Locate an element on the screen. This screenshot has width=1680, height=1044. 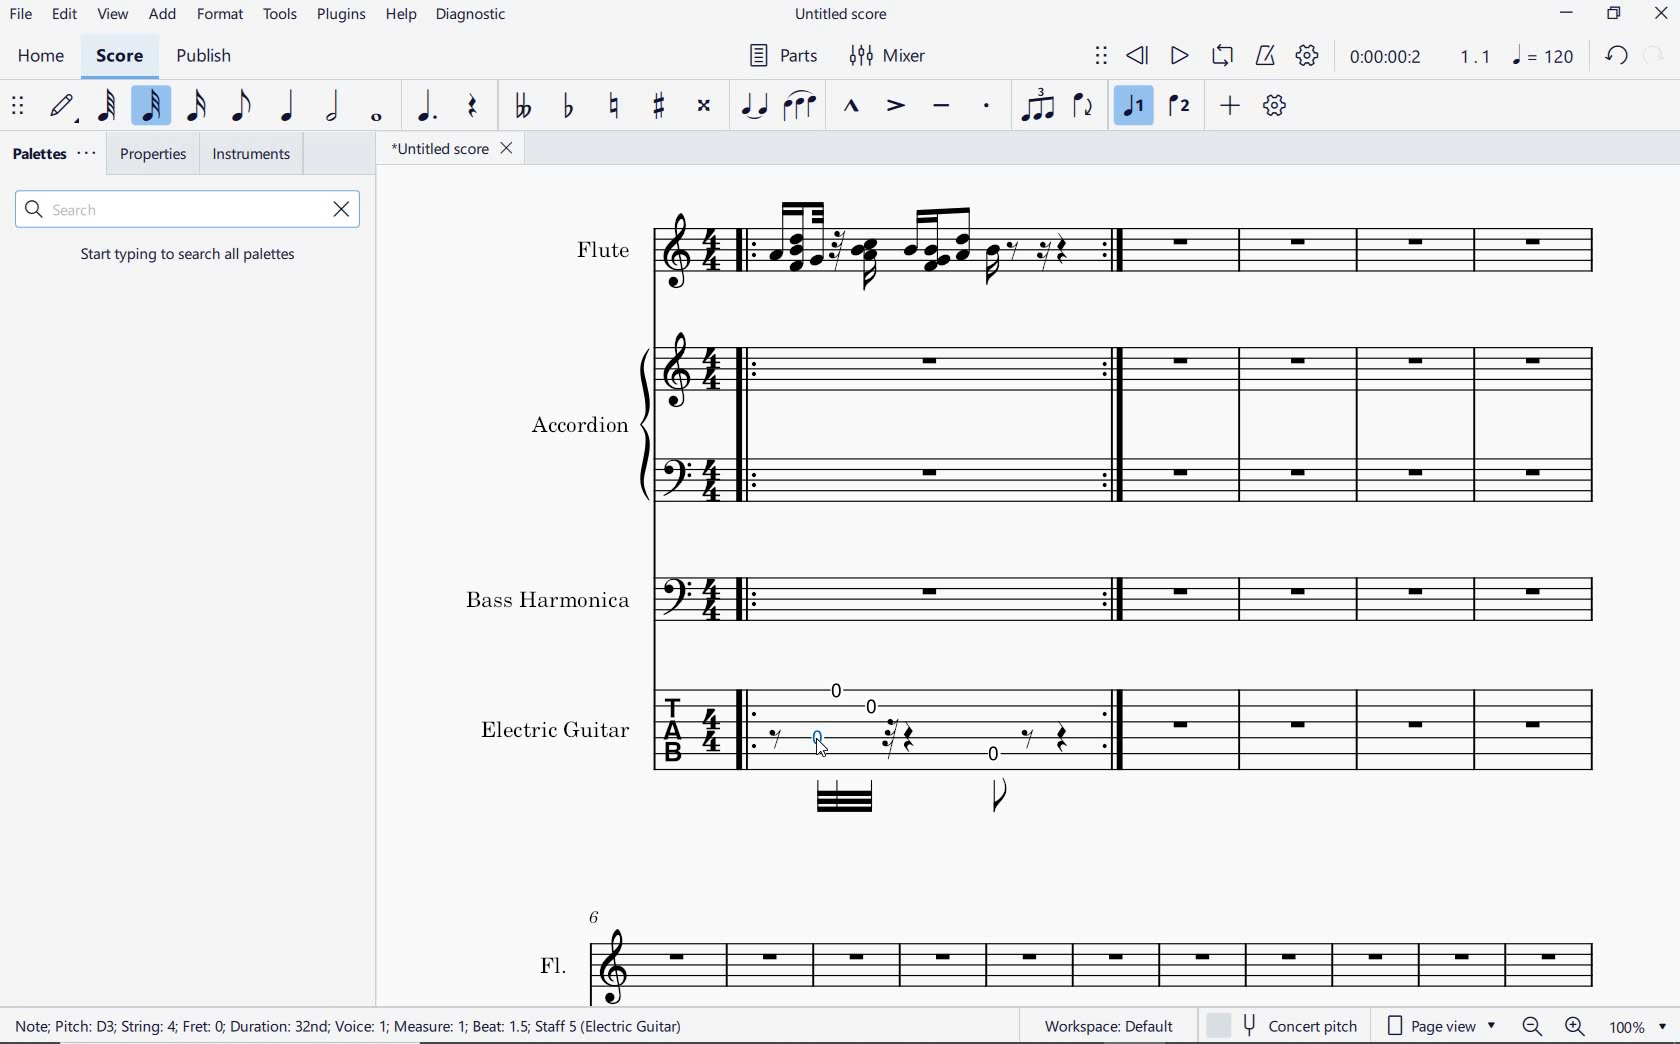
file is located at coordinates (22, 16).